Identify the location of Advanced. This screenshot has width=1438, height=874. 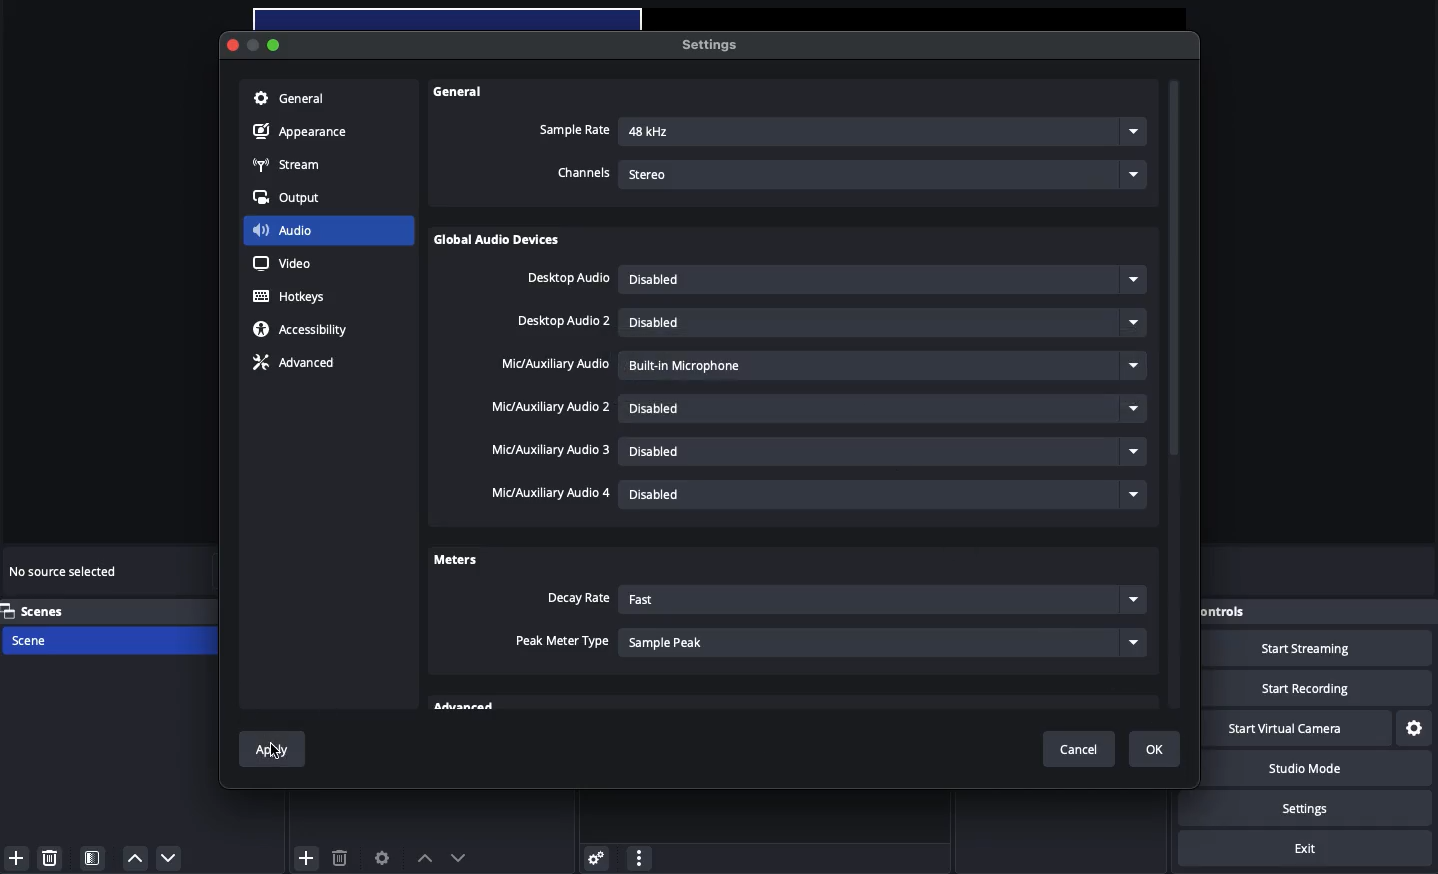
(292, 365).